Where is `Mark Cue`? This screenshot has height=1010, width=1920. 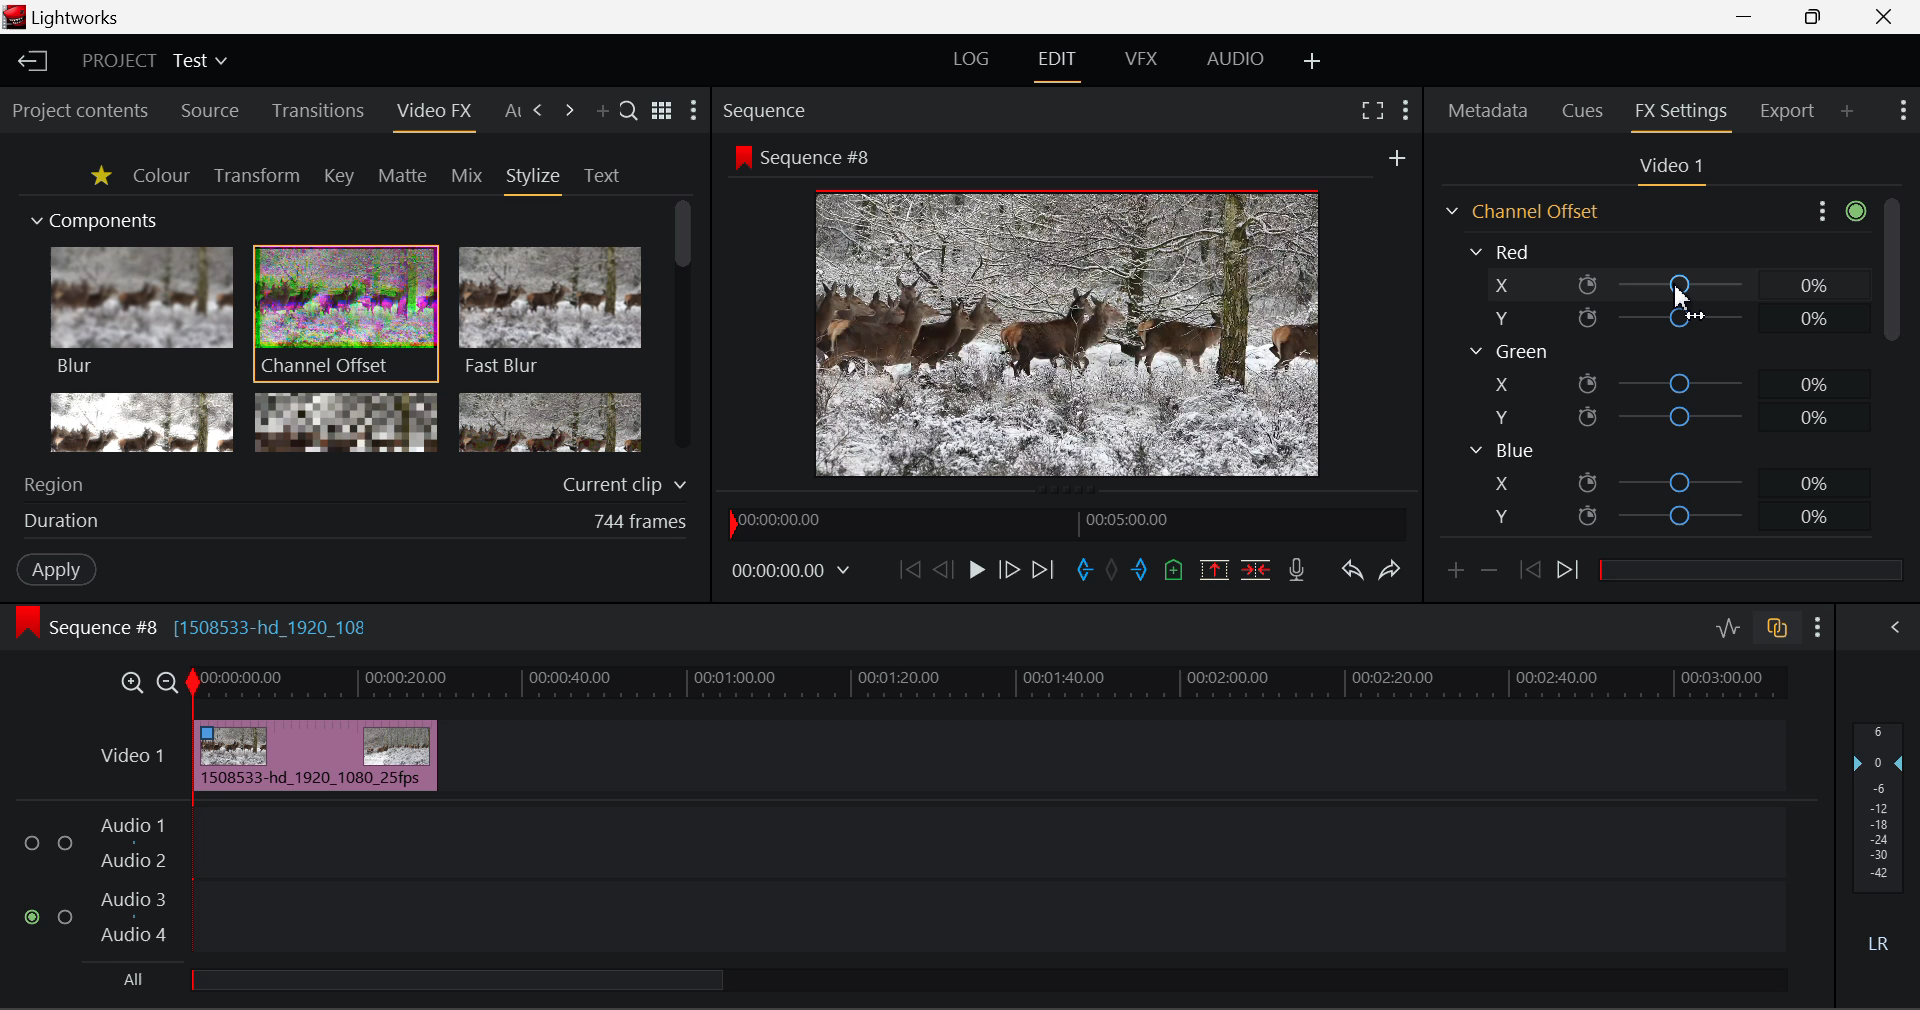 Mark Cue is located at coordinates (1175, 568).